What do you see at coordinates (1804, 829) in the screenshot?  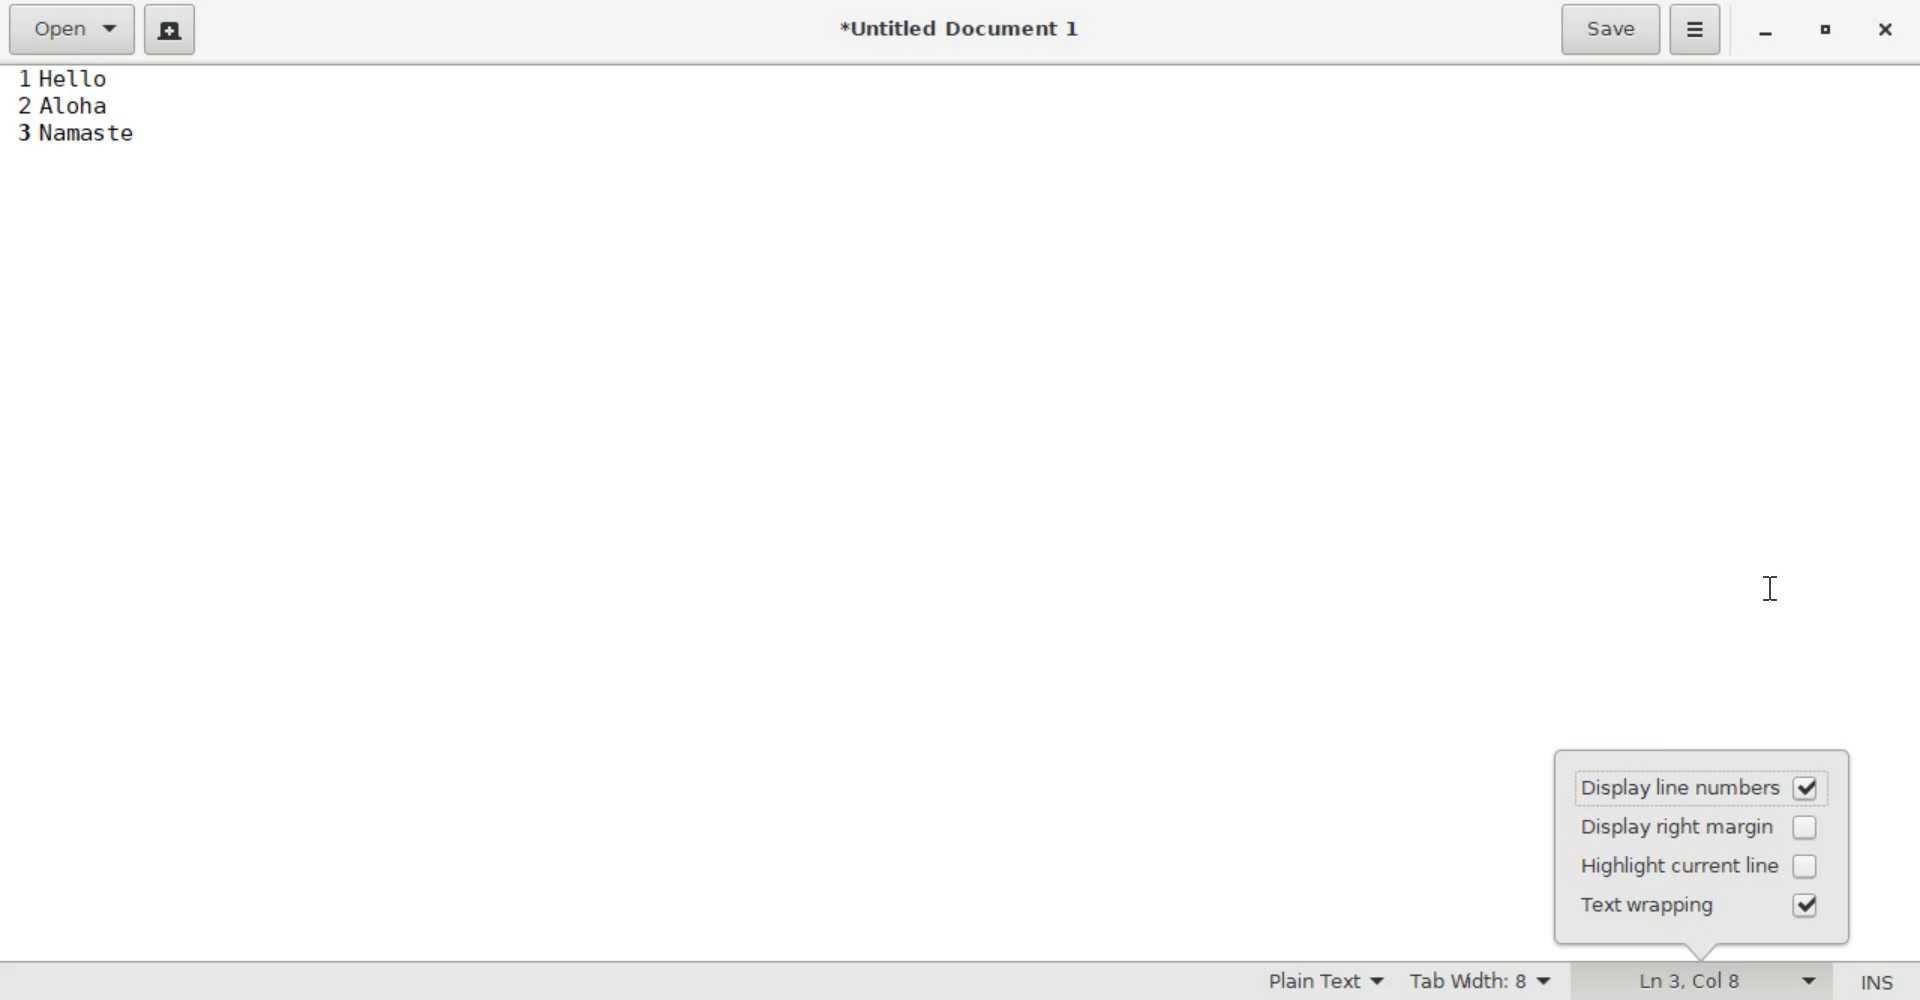 I see `Unselected Checkbox` at bounding box center [1804, 829].